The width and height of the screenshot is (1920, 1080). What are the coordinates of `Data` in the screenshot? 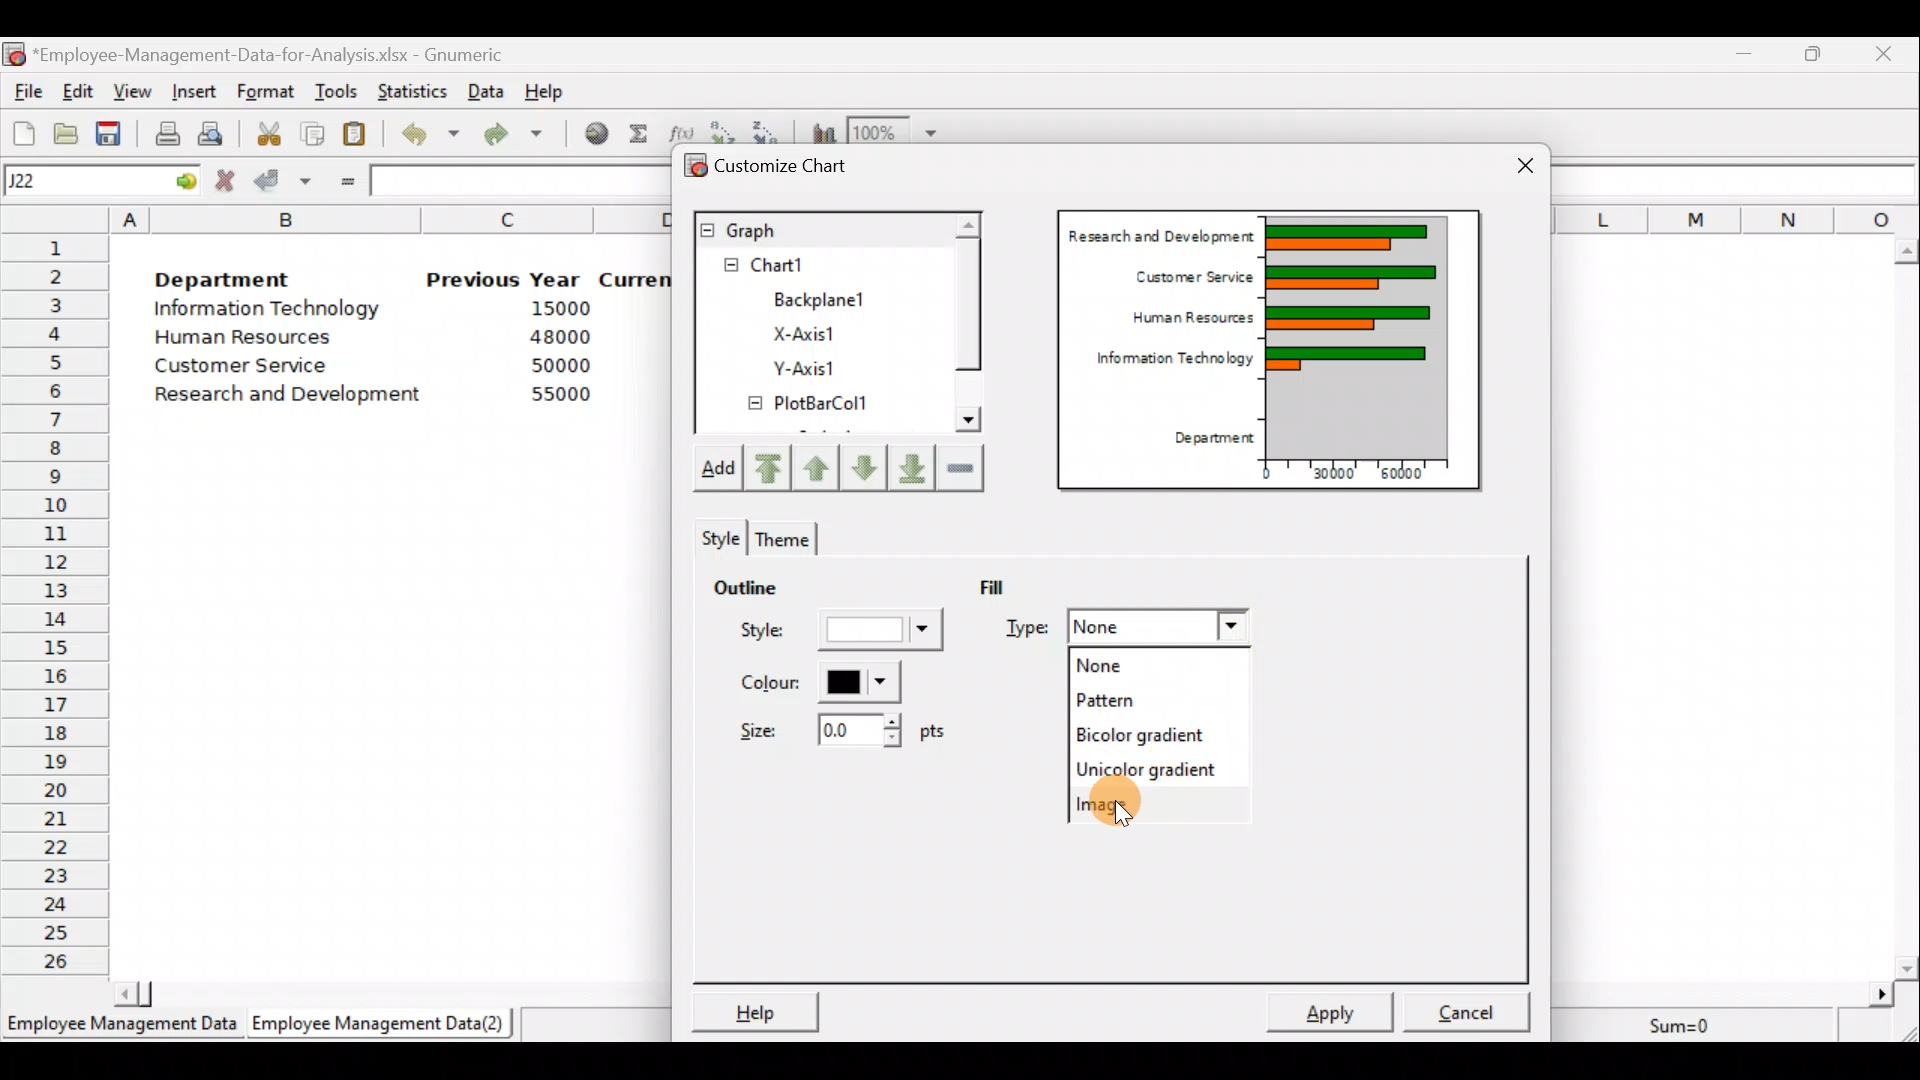 It's located at (487, 89).